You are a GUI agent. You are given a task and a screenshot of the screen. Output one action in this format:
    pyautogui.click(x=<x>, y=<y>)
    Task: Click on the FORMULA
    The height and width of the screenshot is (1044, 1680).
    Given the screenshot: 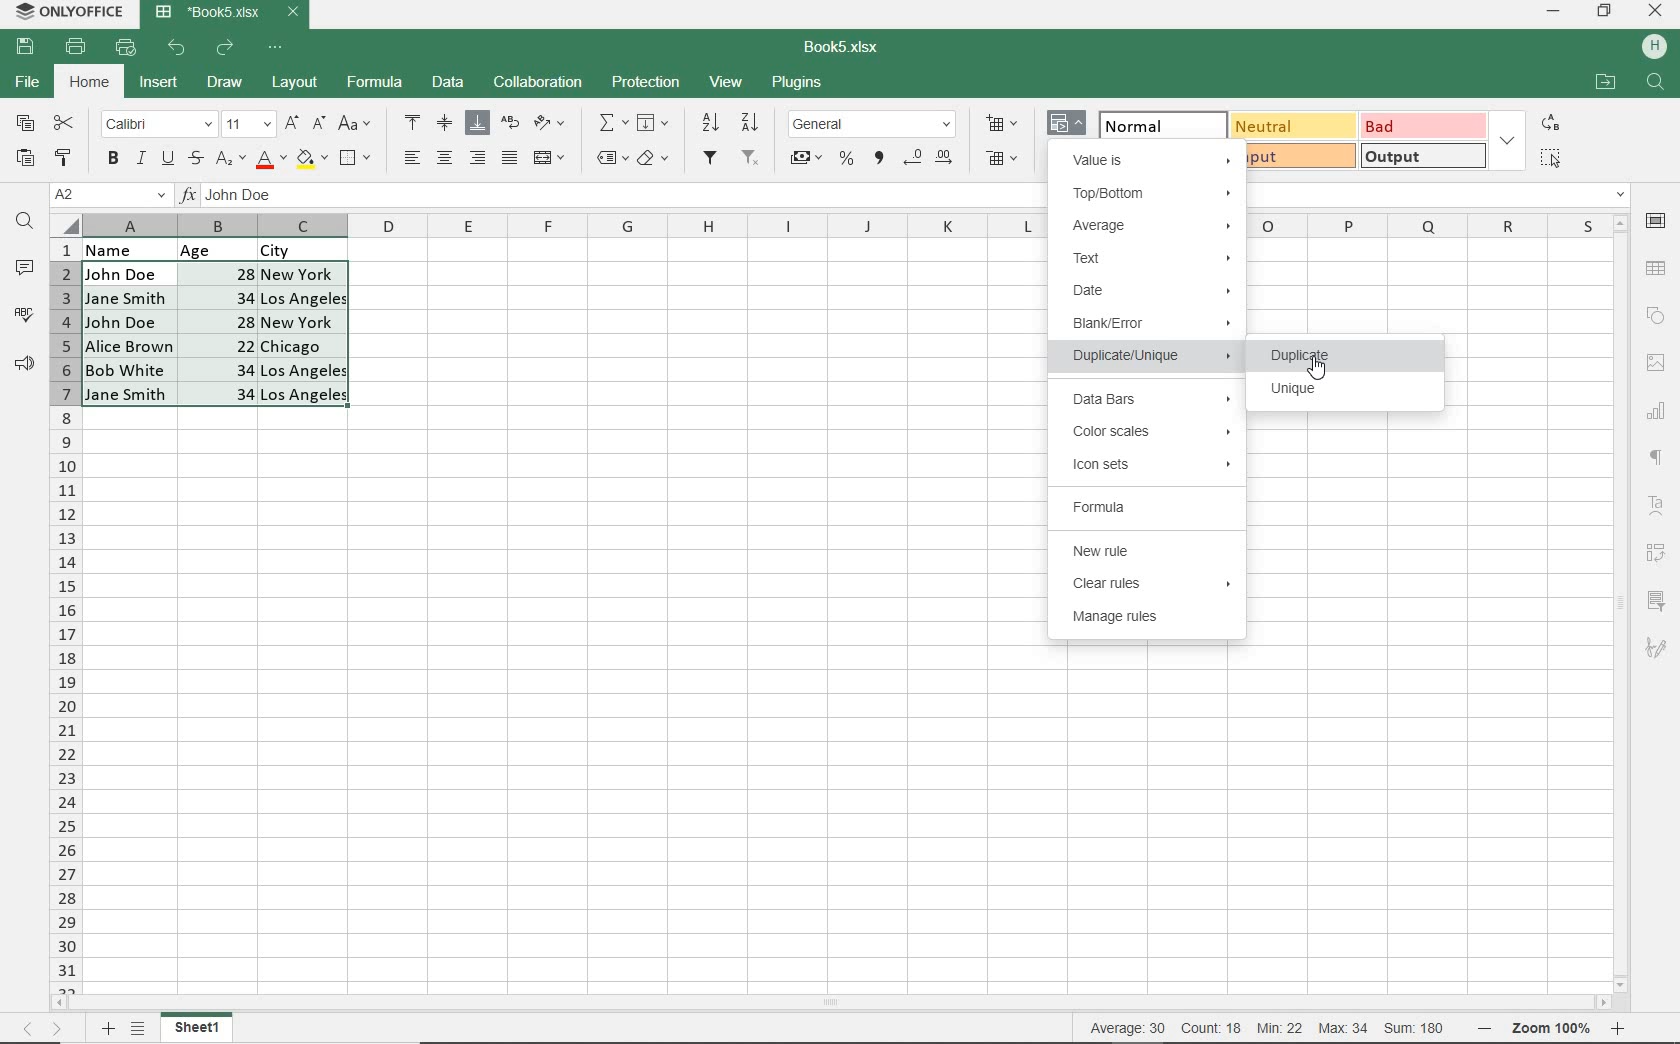 What is the action you would take?
    pyautogui.click(x=376, y=83)
    